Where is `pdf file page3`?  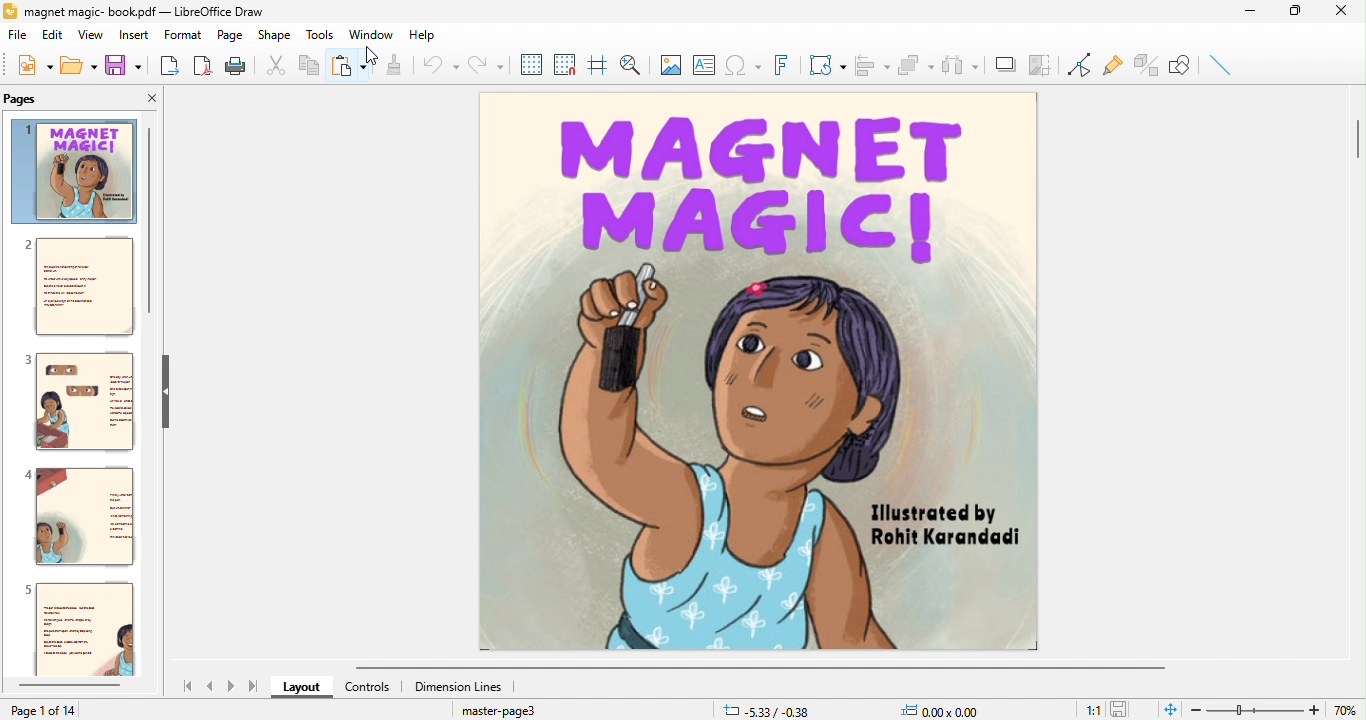
pdf file page3 is located at coordinates (83, 402).